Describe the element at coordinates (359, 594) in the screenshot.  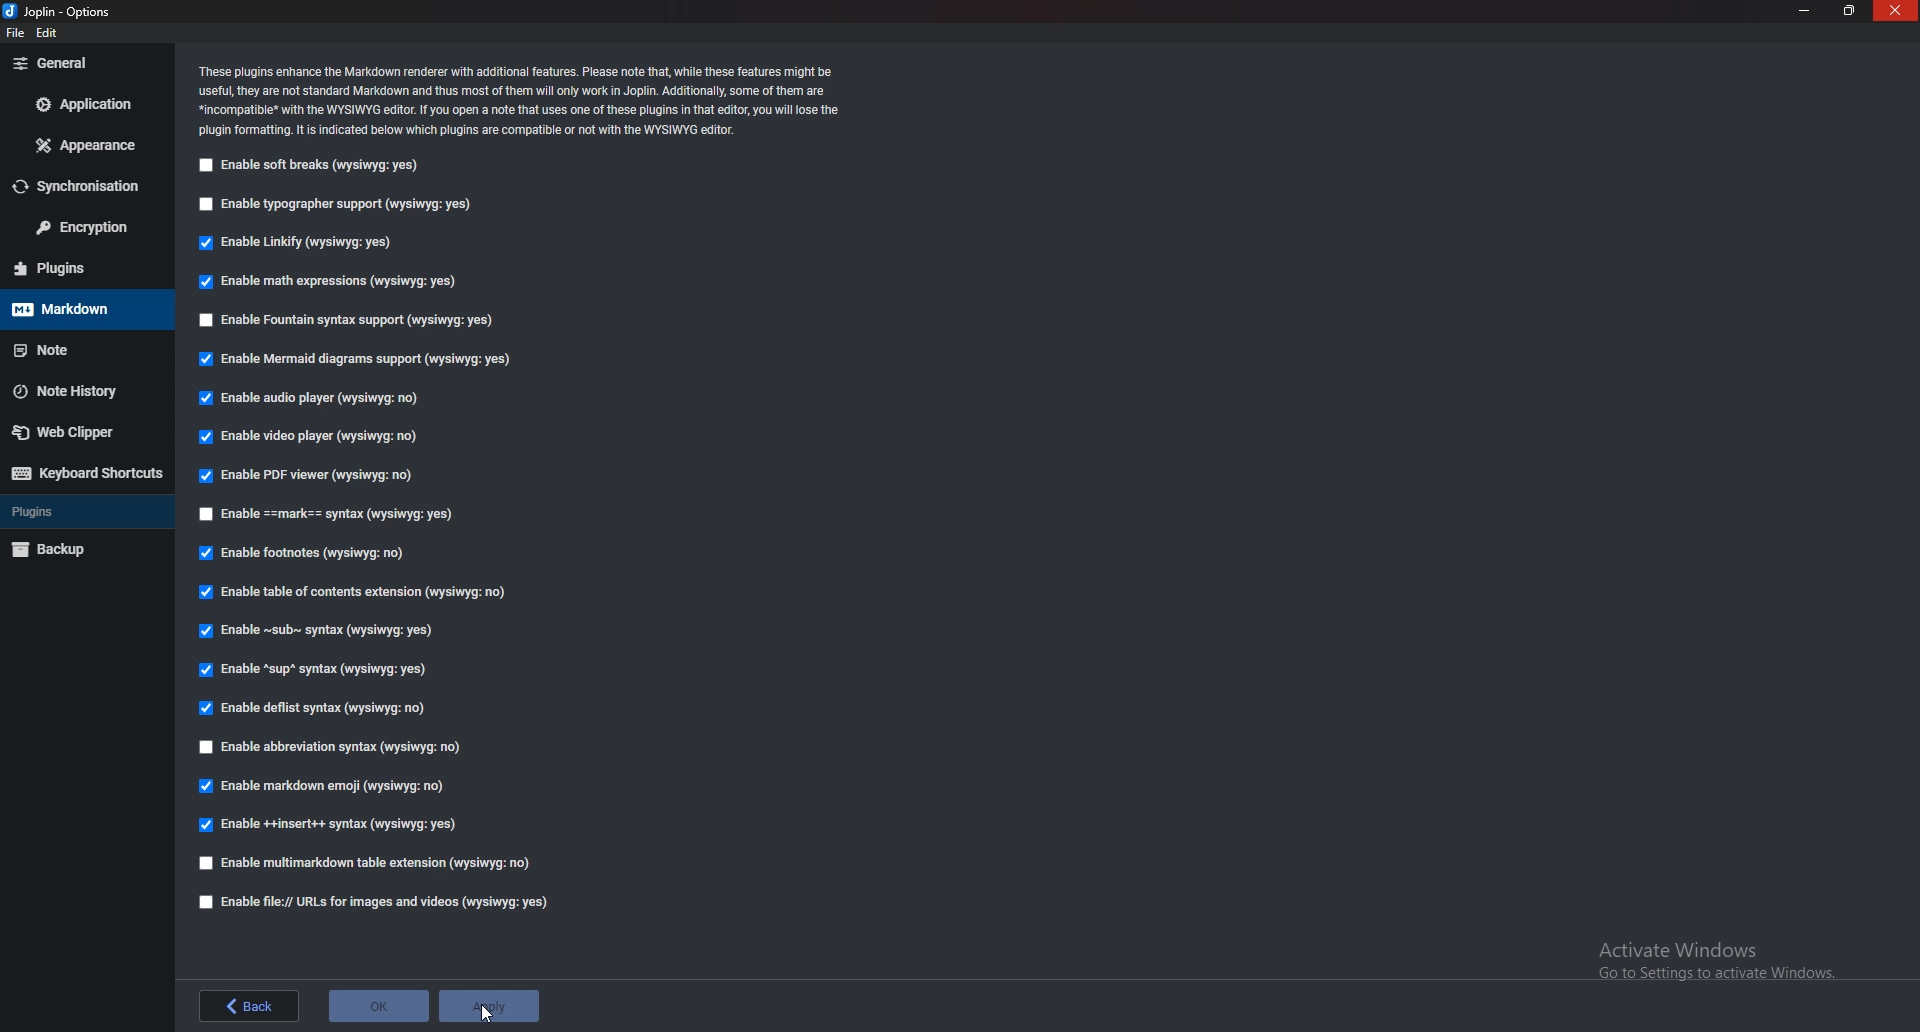
I see `Enable table of contents extension` at that location.